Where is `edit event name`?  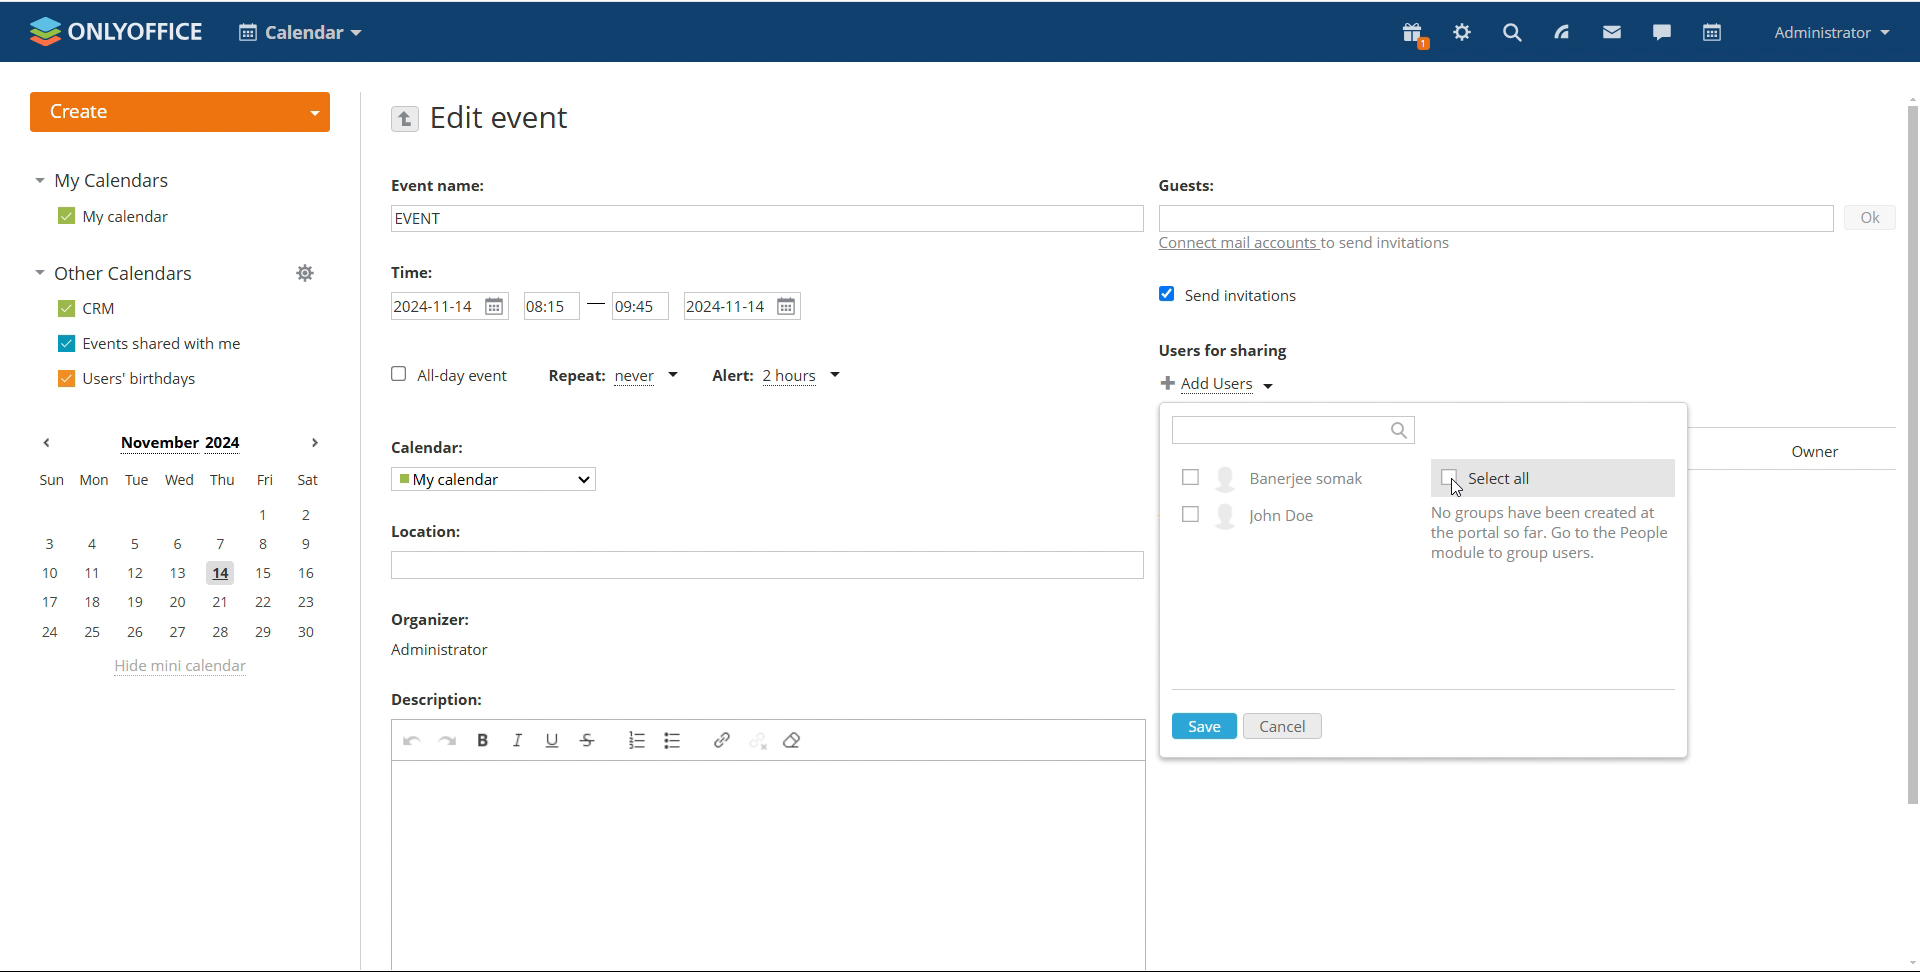
edit event name is located at coordinates (767, 217).